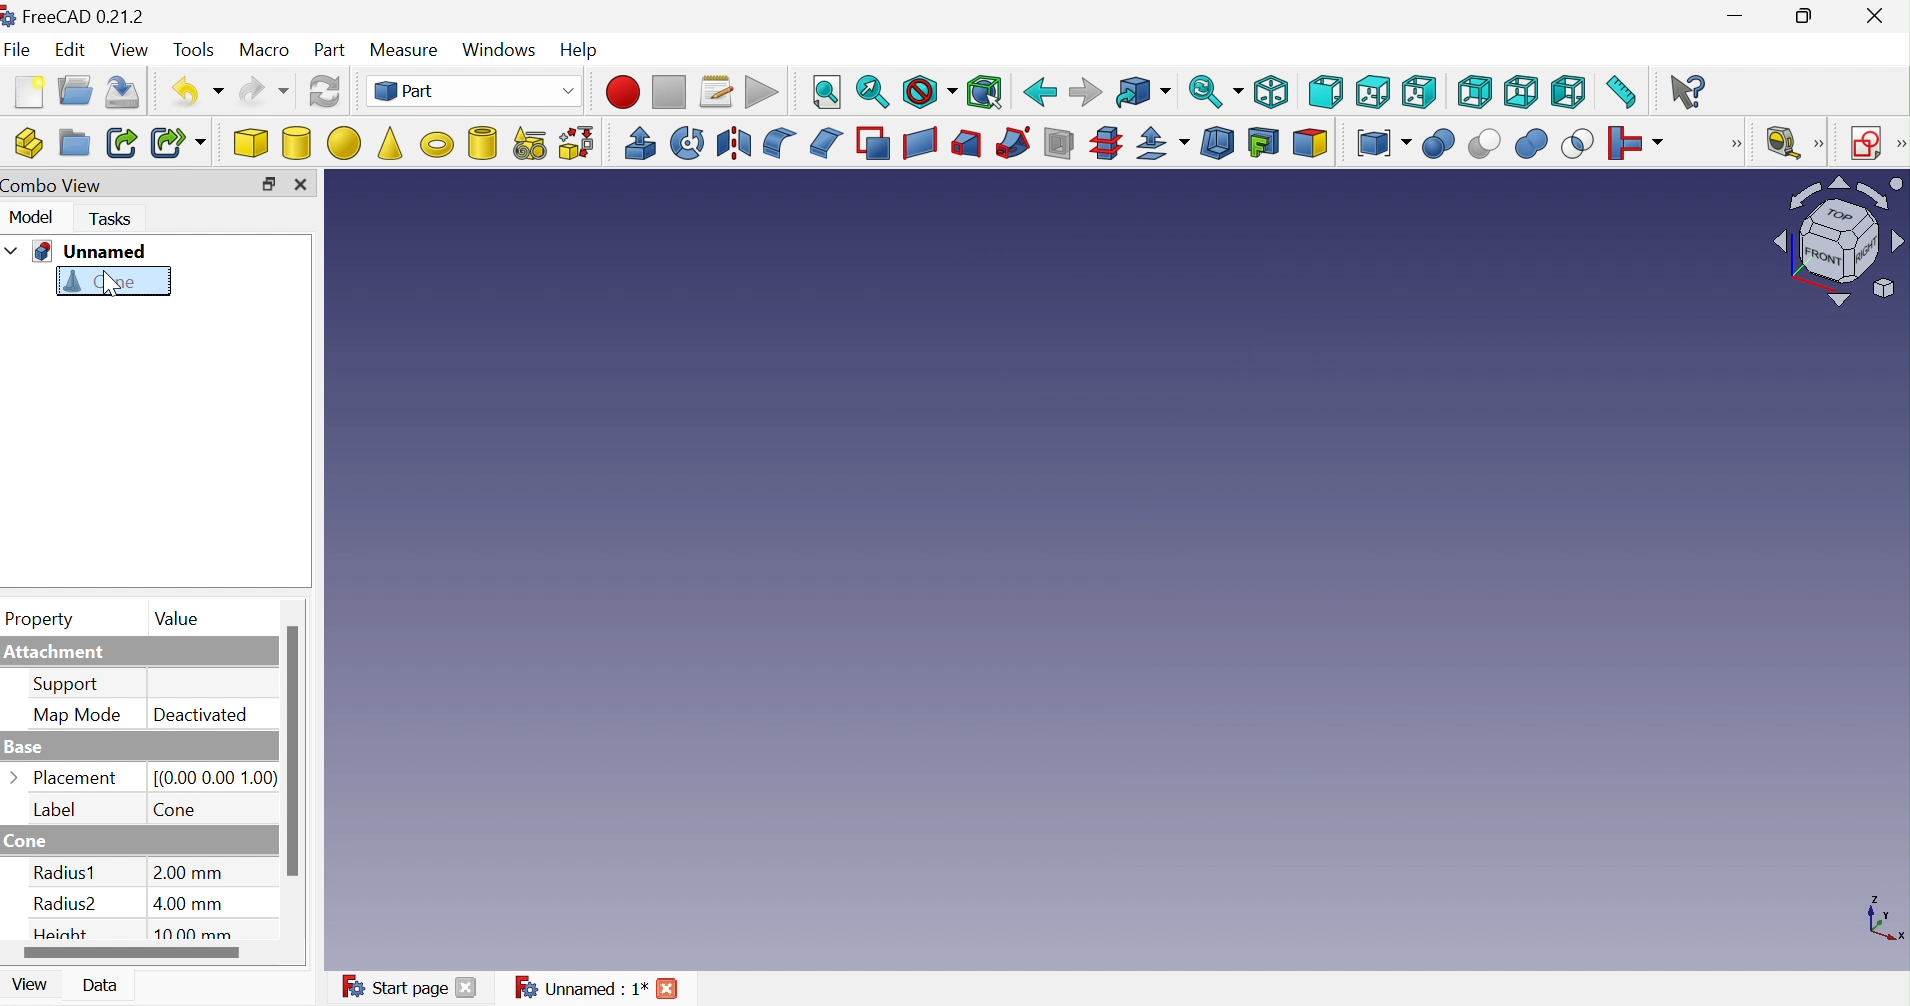 The width and height of the screenshot is (1910, 1006). I want to click on Cut, so click(1483, 145).